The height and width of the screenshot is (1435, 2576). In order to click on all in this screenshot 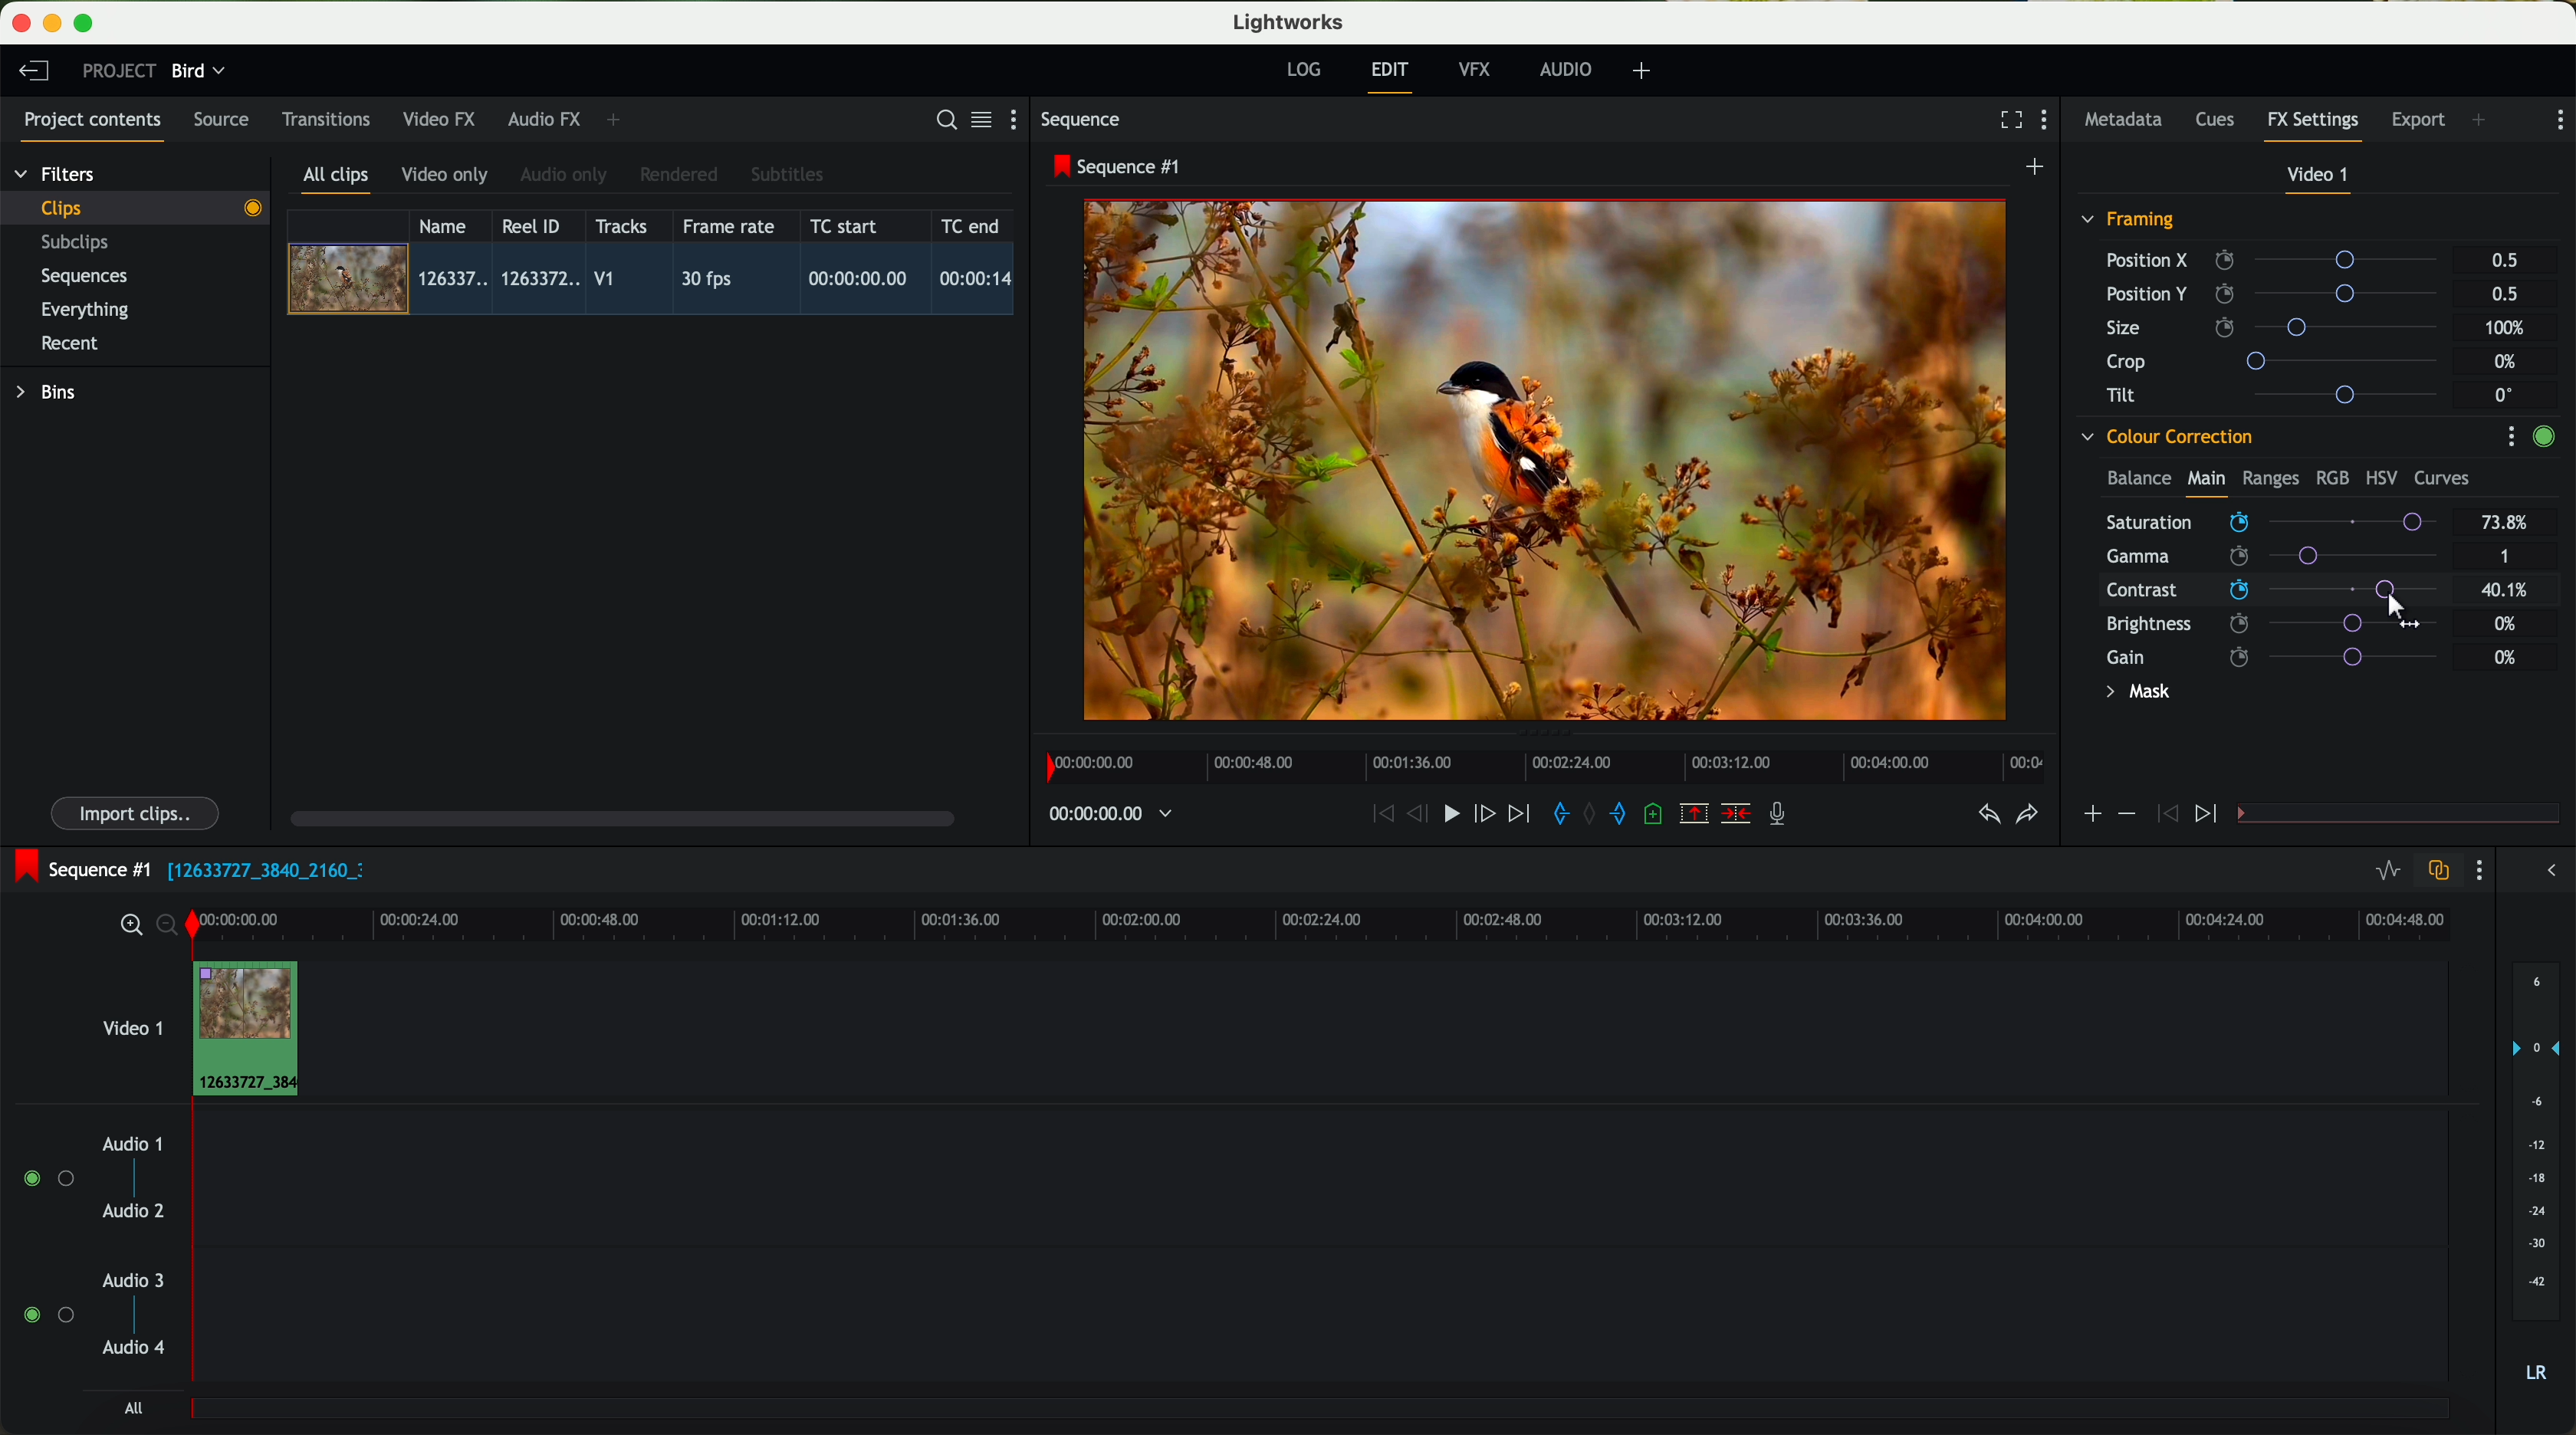, I will do `click(133, 1408)`.